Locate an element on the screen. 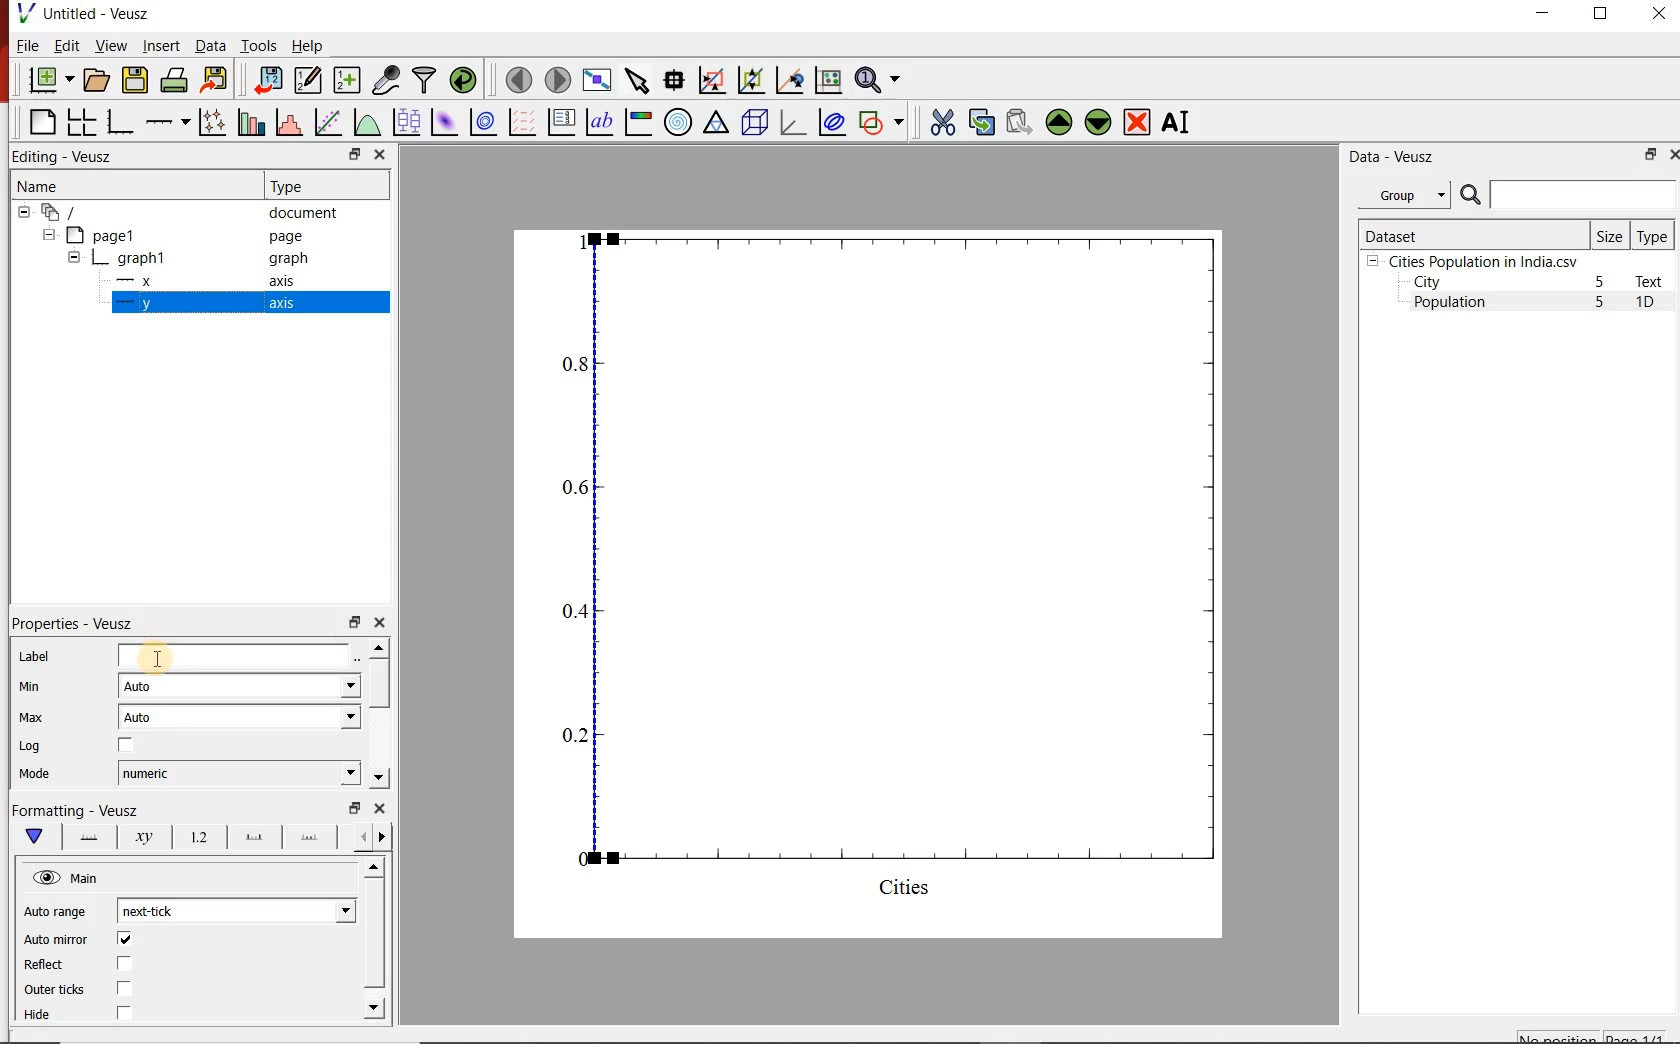 Image resolution: width=1680 pixels, height=1044 pixels. close is located at coordinates (1672, 154).